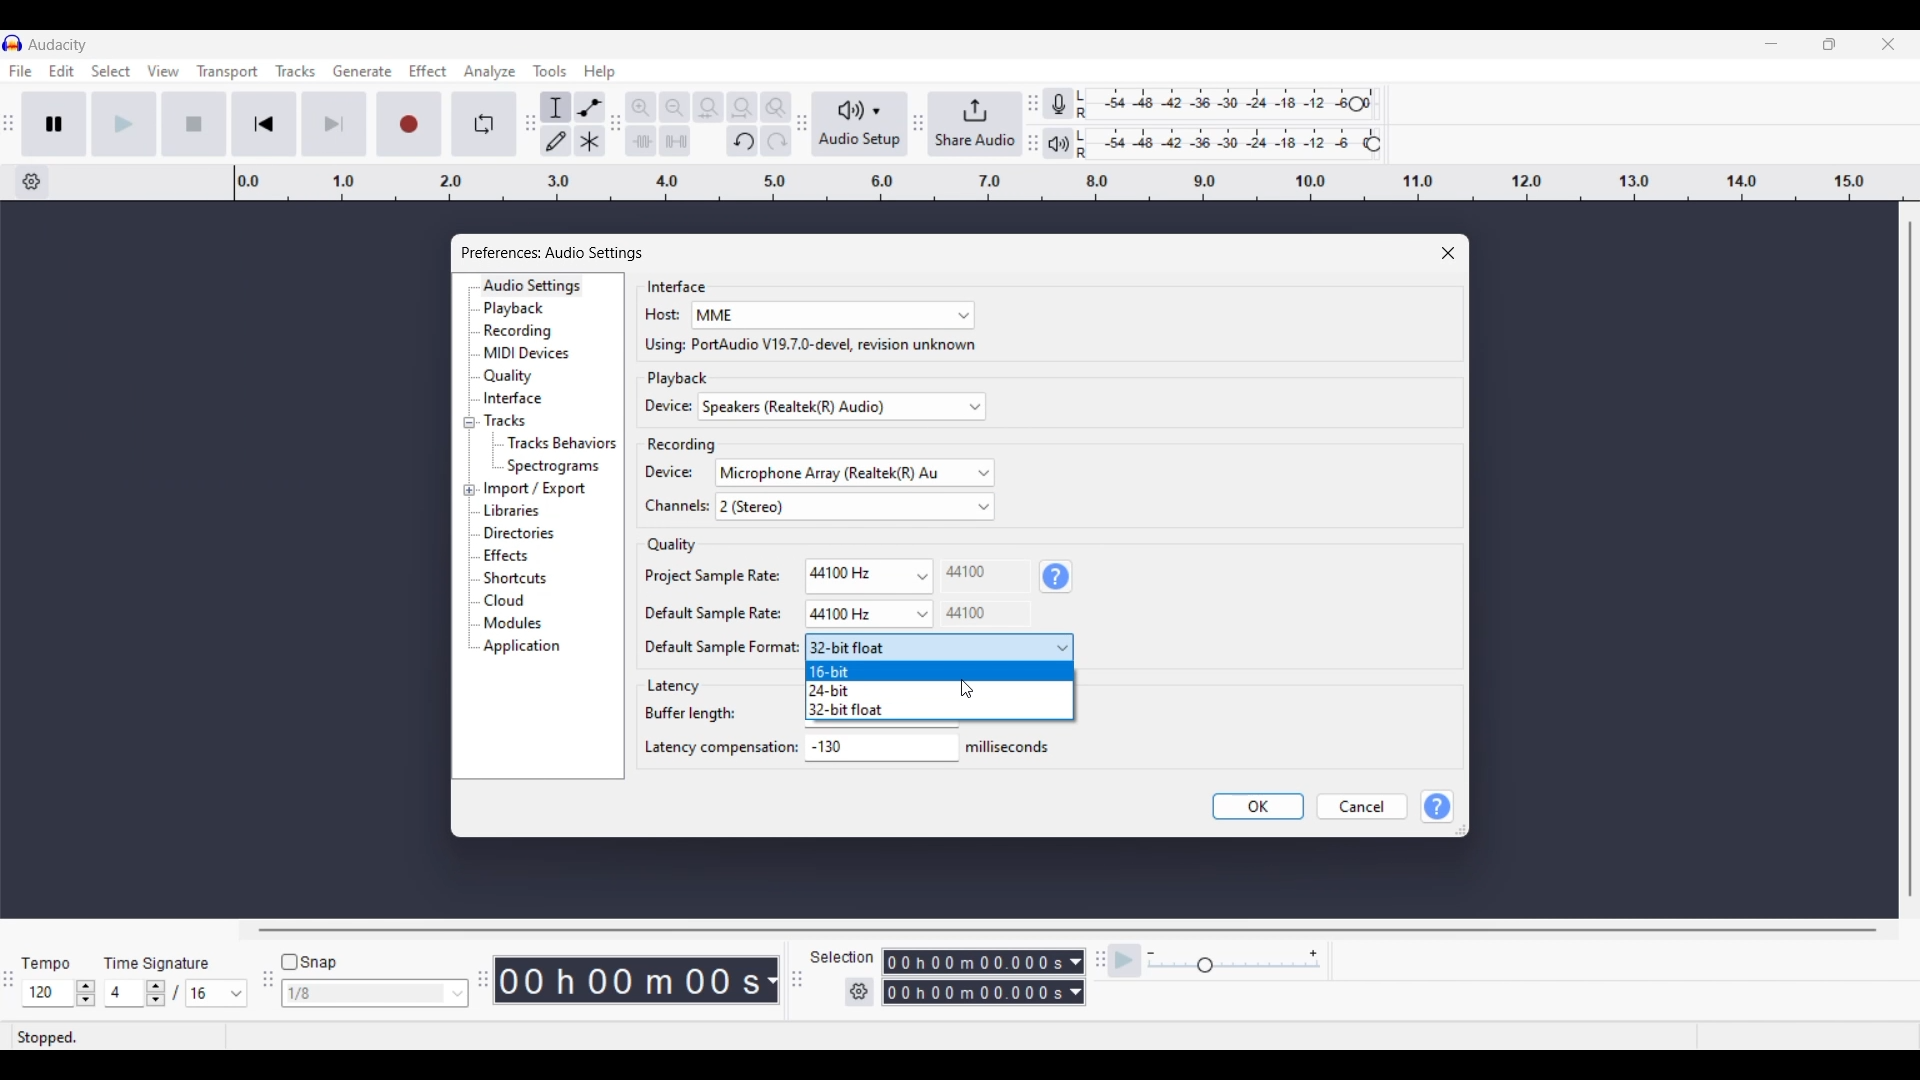 Image resolution: width=1920 pixels, height=1080 pixels. I want to click on Record meter, so click(1067, 104).